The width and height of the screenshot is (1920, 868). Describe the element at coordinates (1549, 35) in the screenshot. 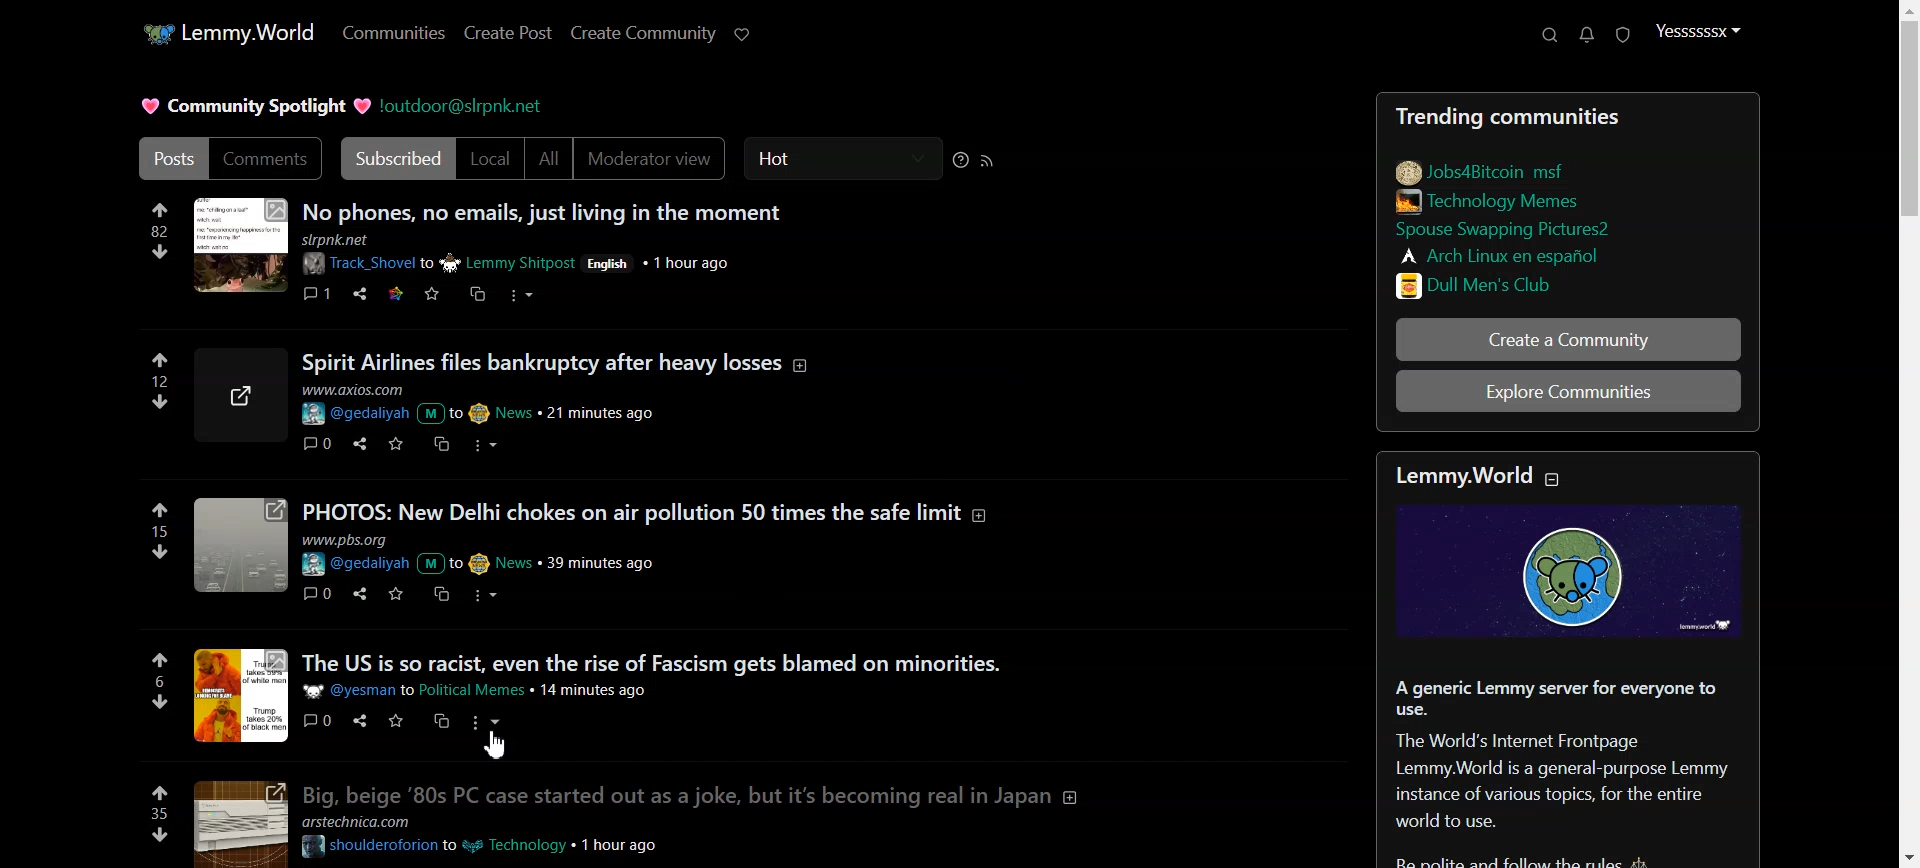

I see `Search` at that location.